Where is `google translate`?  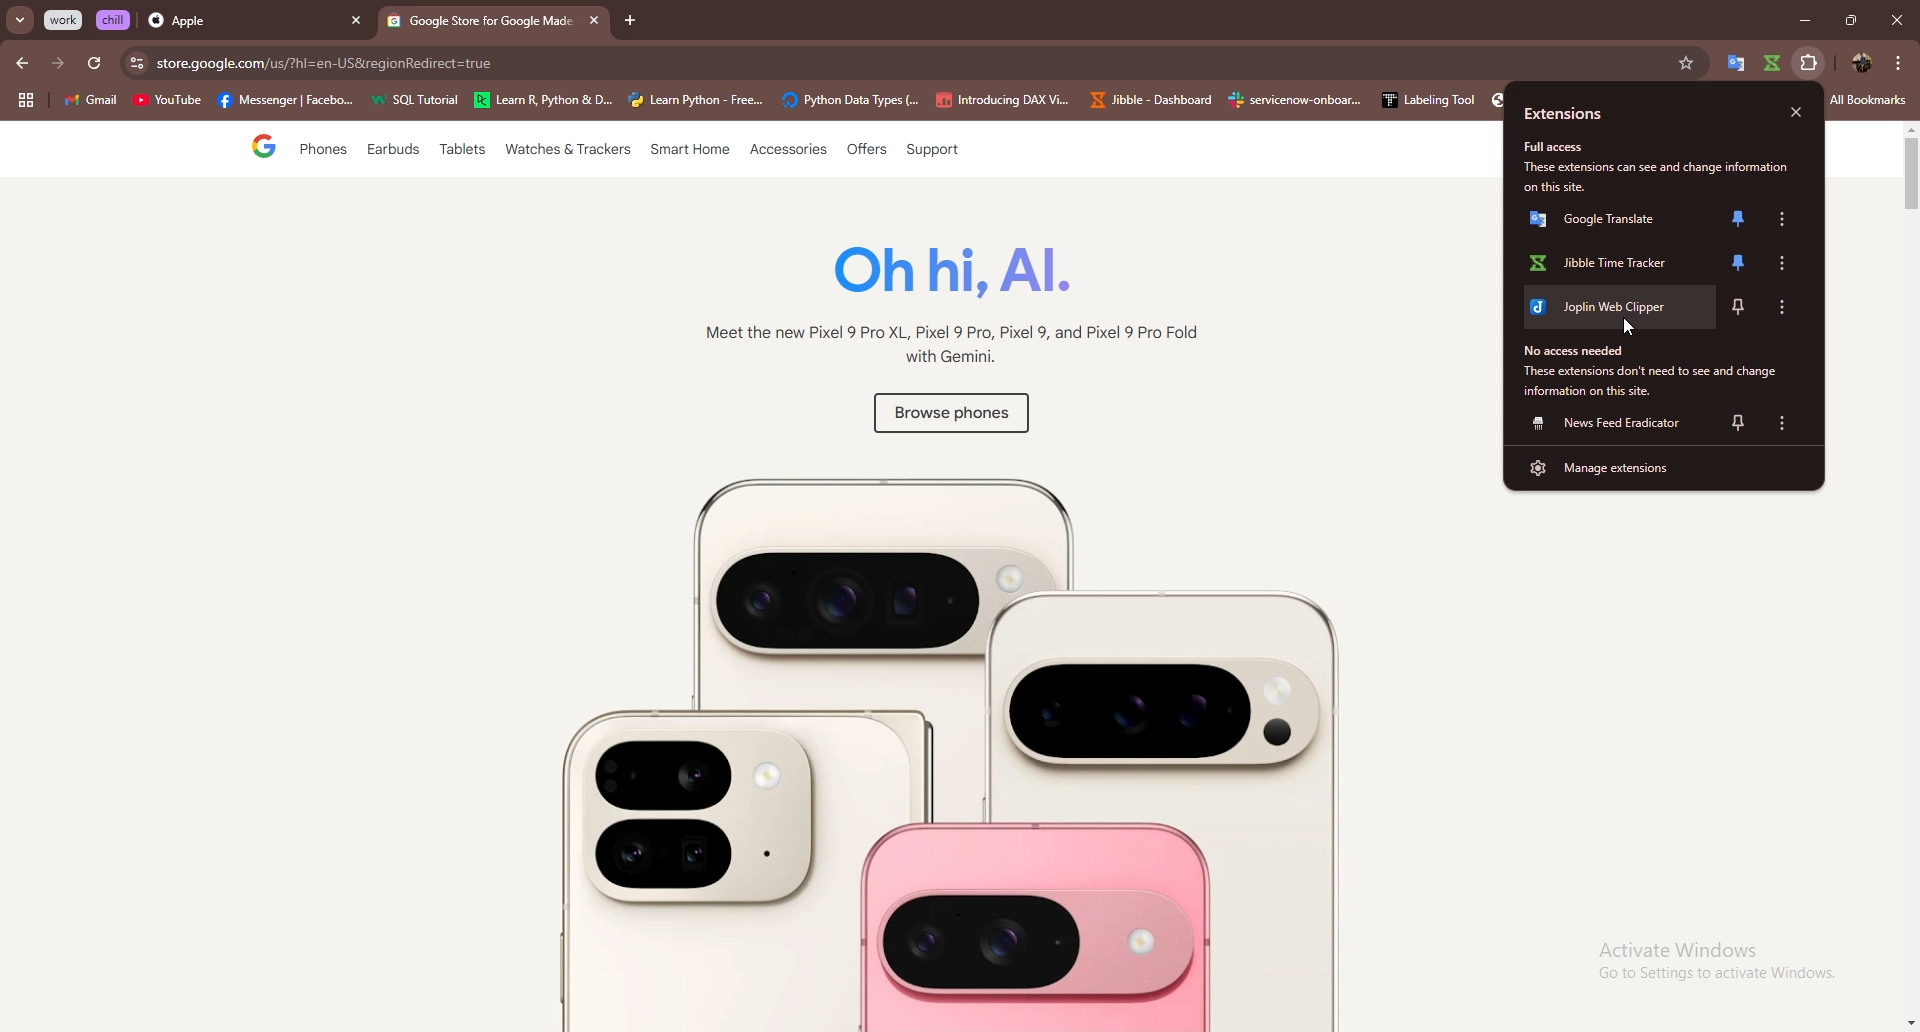 google translate is located at coordinates (1735, 63).